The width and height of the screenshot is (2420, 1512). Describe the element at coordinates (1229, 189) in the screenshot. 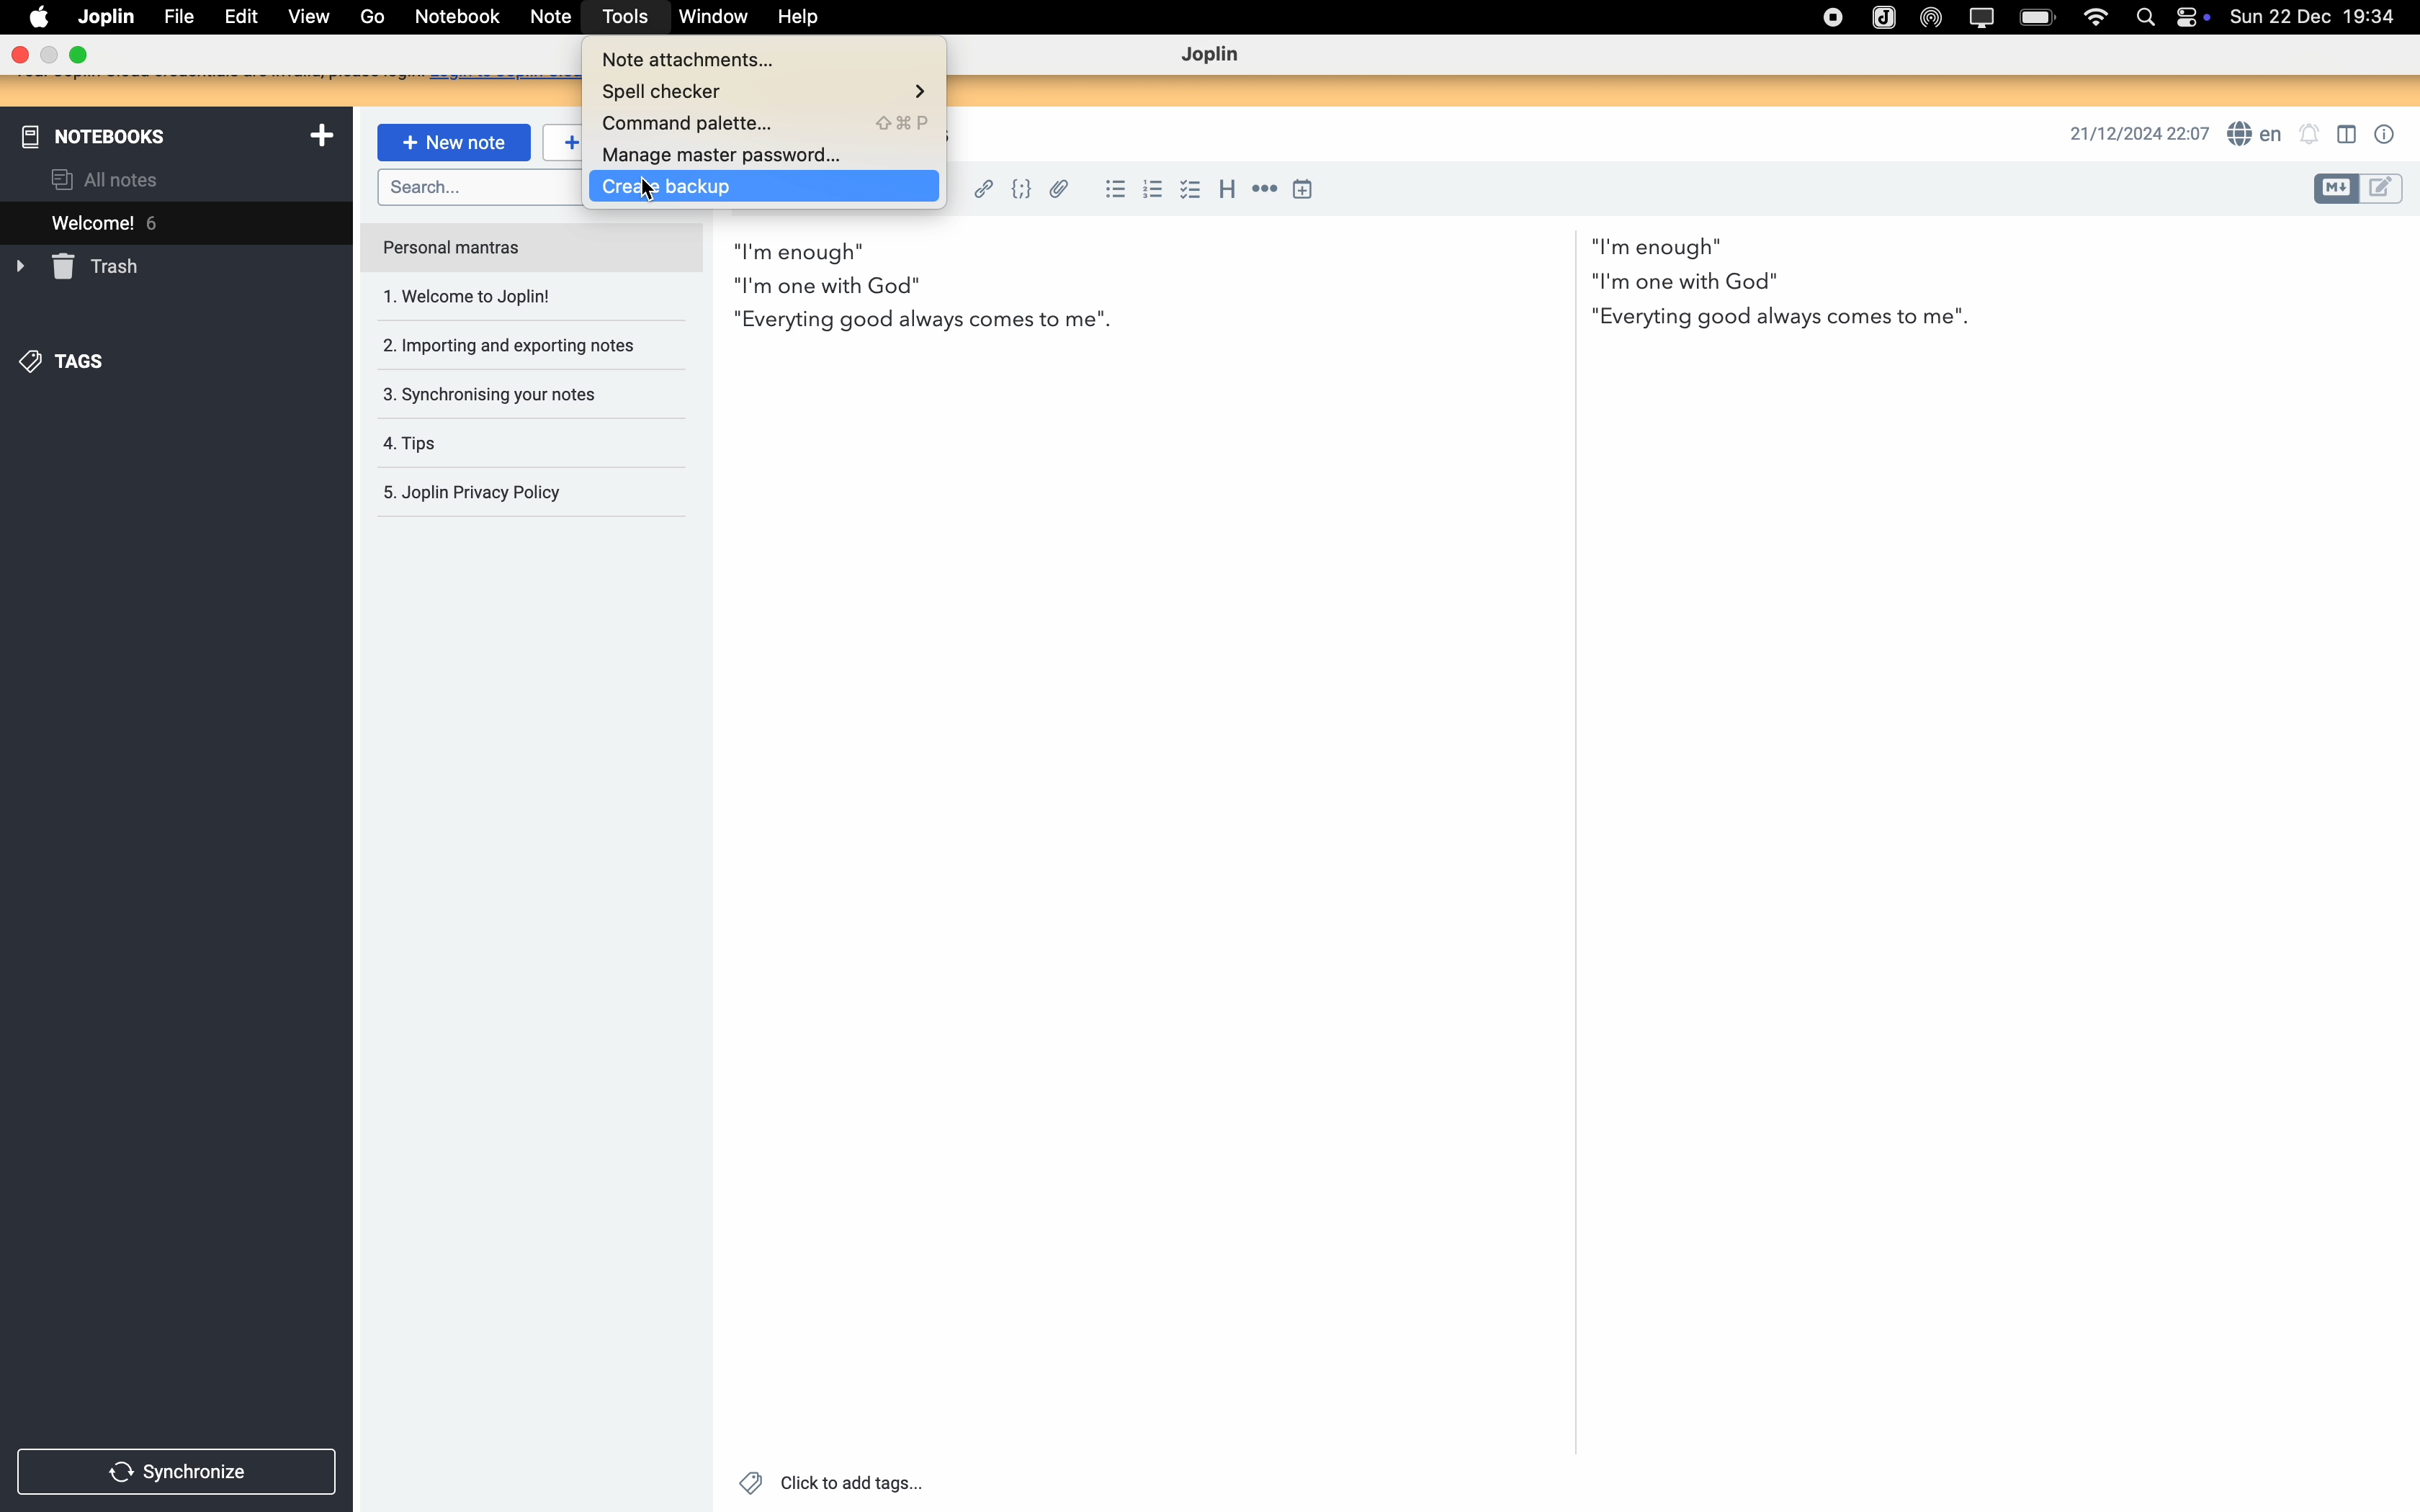

I see `heading` at that location.